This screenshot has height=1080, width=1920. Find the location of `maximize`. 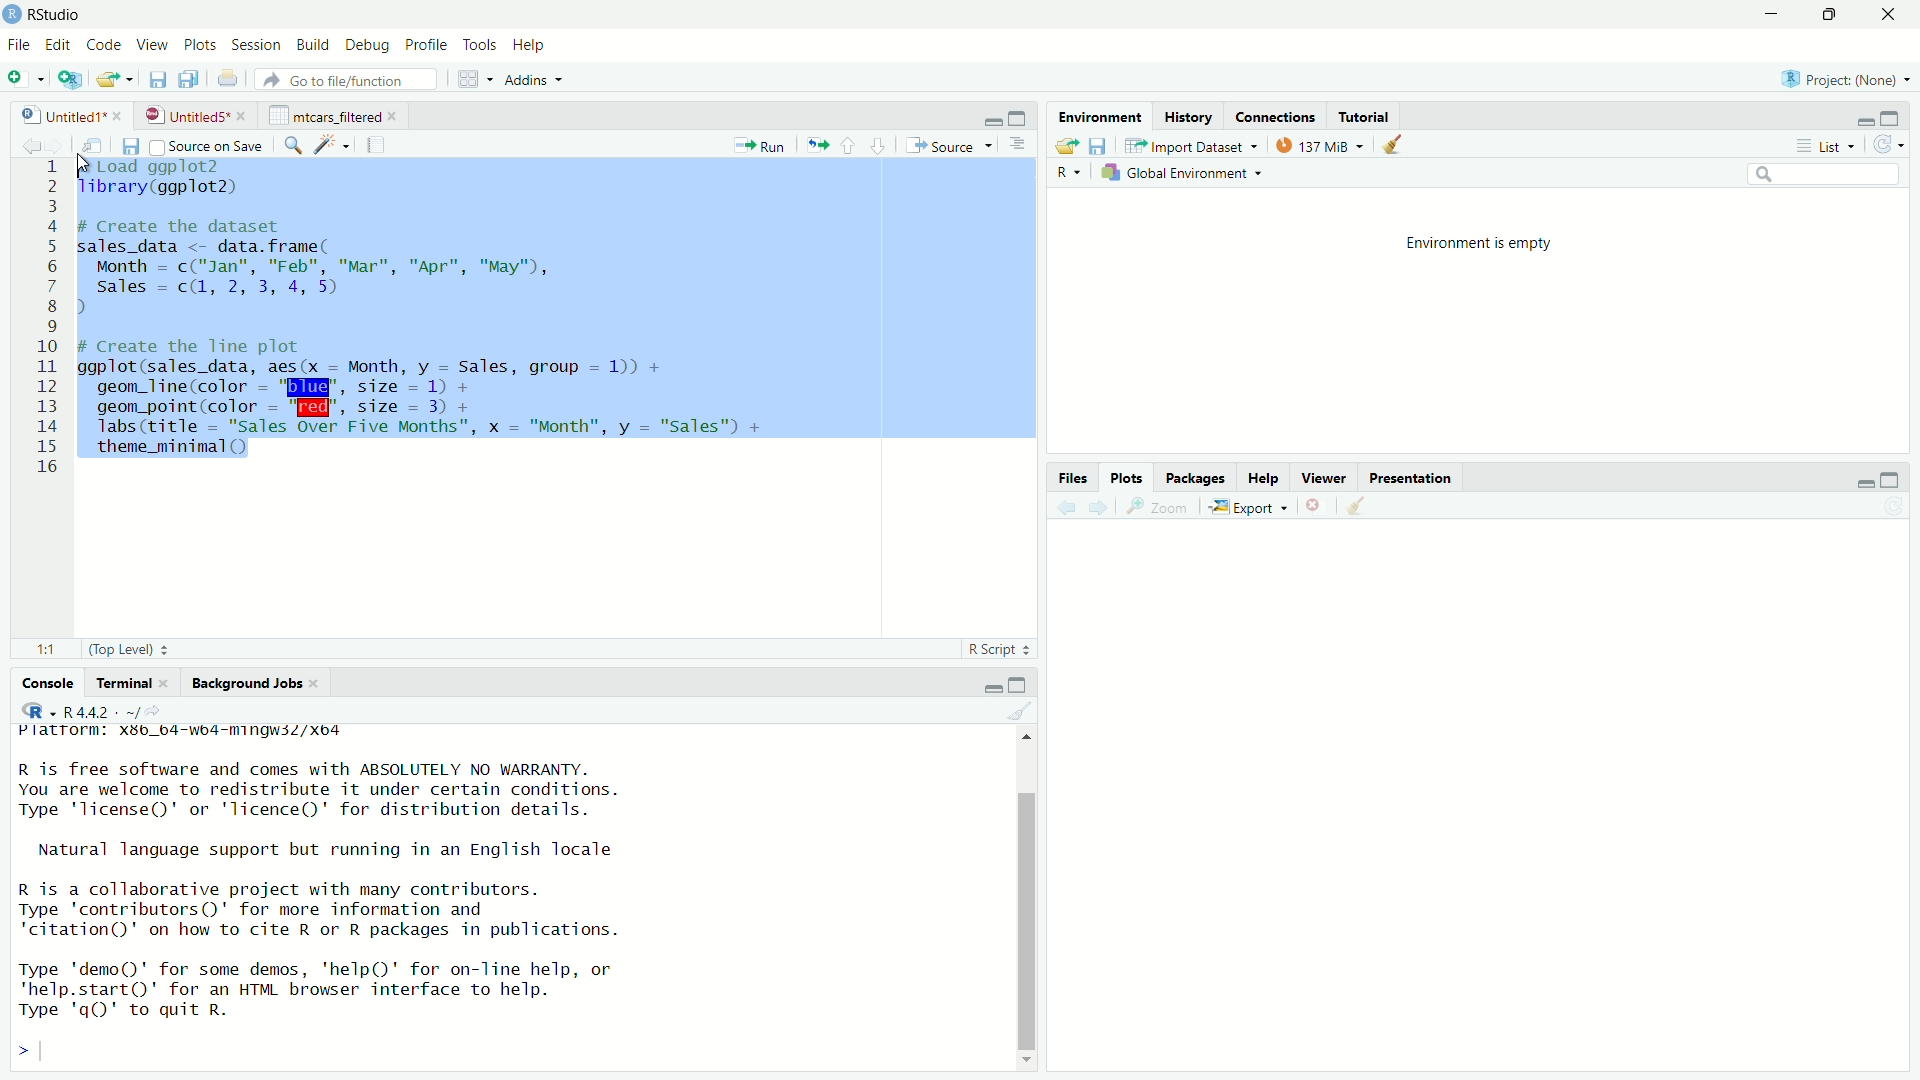

maximize is located at coordinates (1021, 117).